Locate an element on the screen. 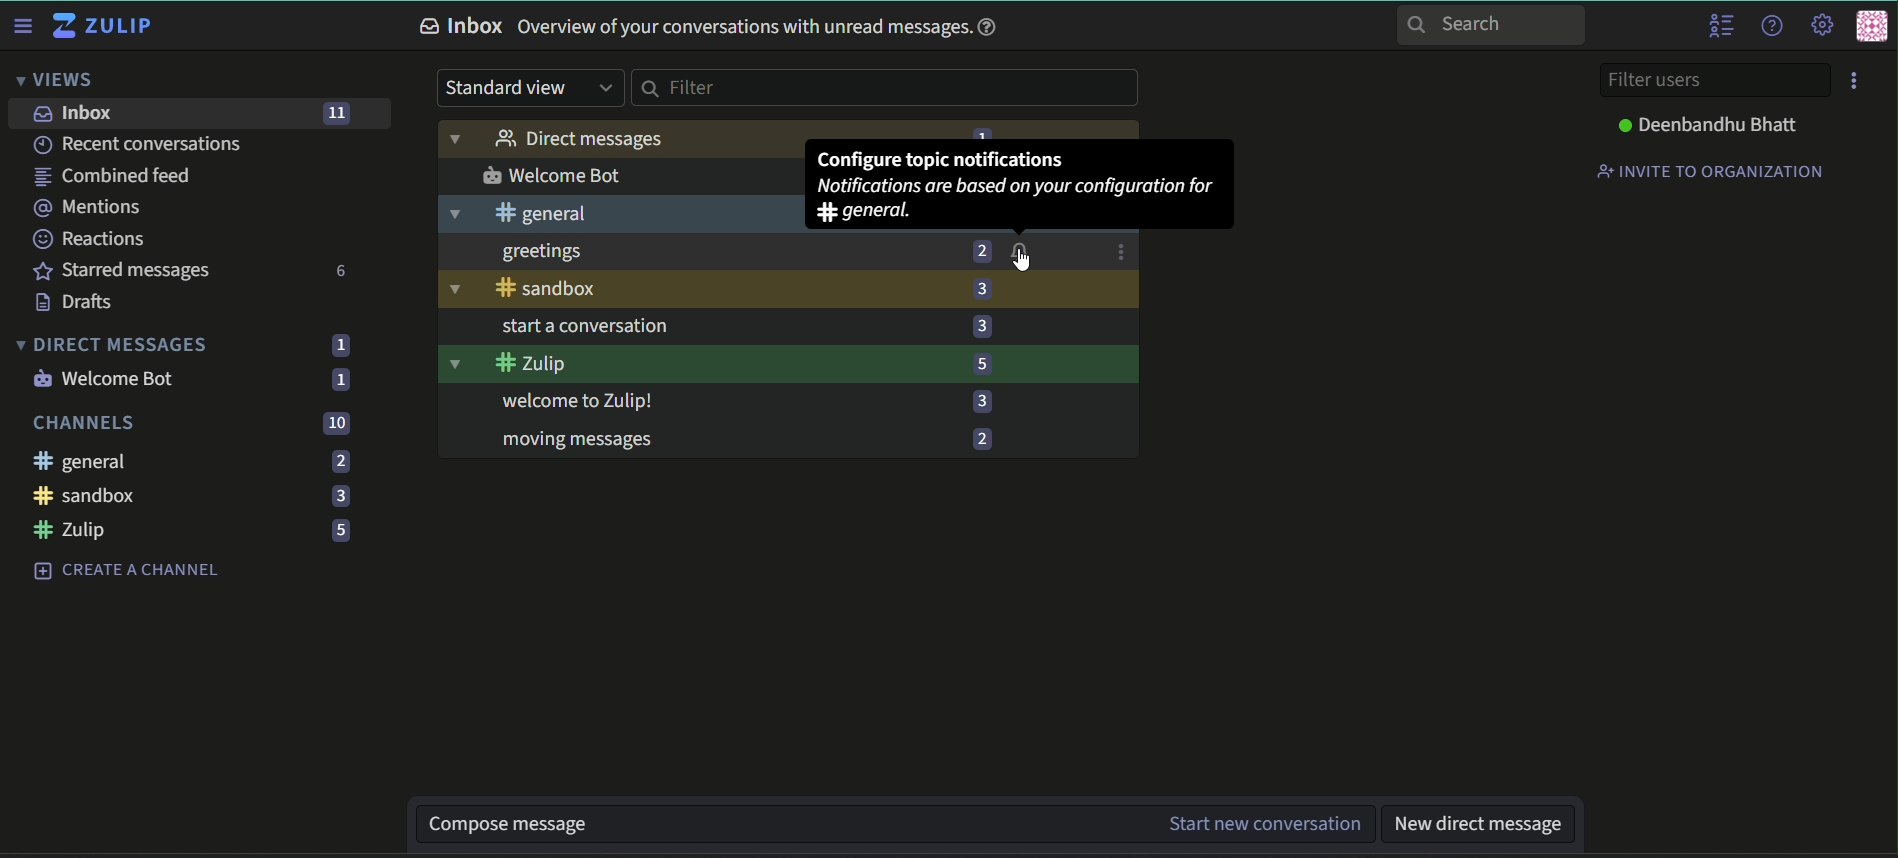 The width and height of the screenshot is (1898, 858). numbers is located at coordinates (340, 380).